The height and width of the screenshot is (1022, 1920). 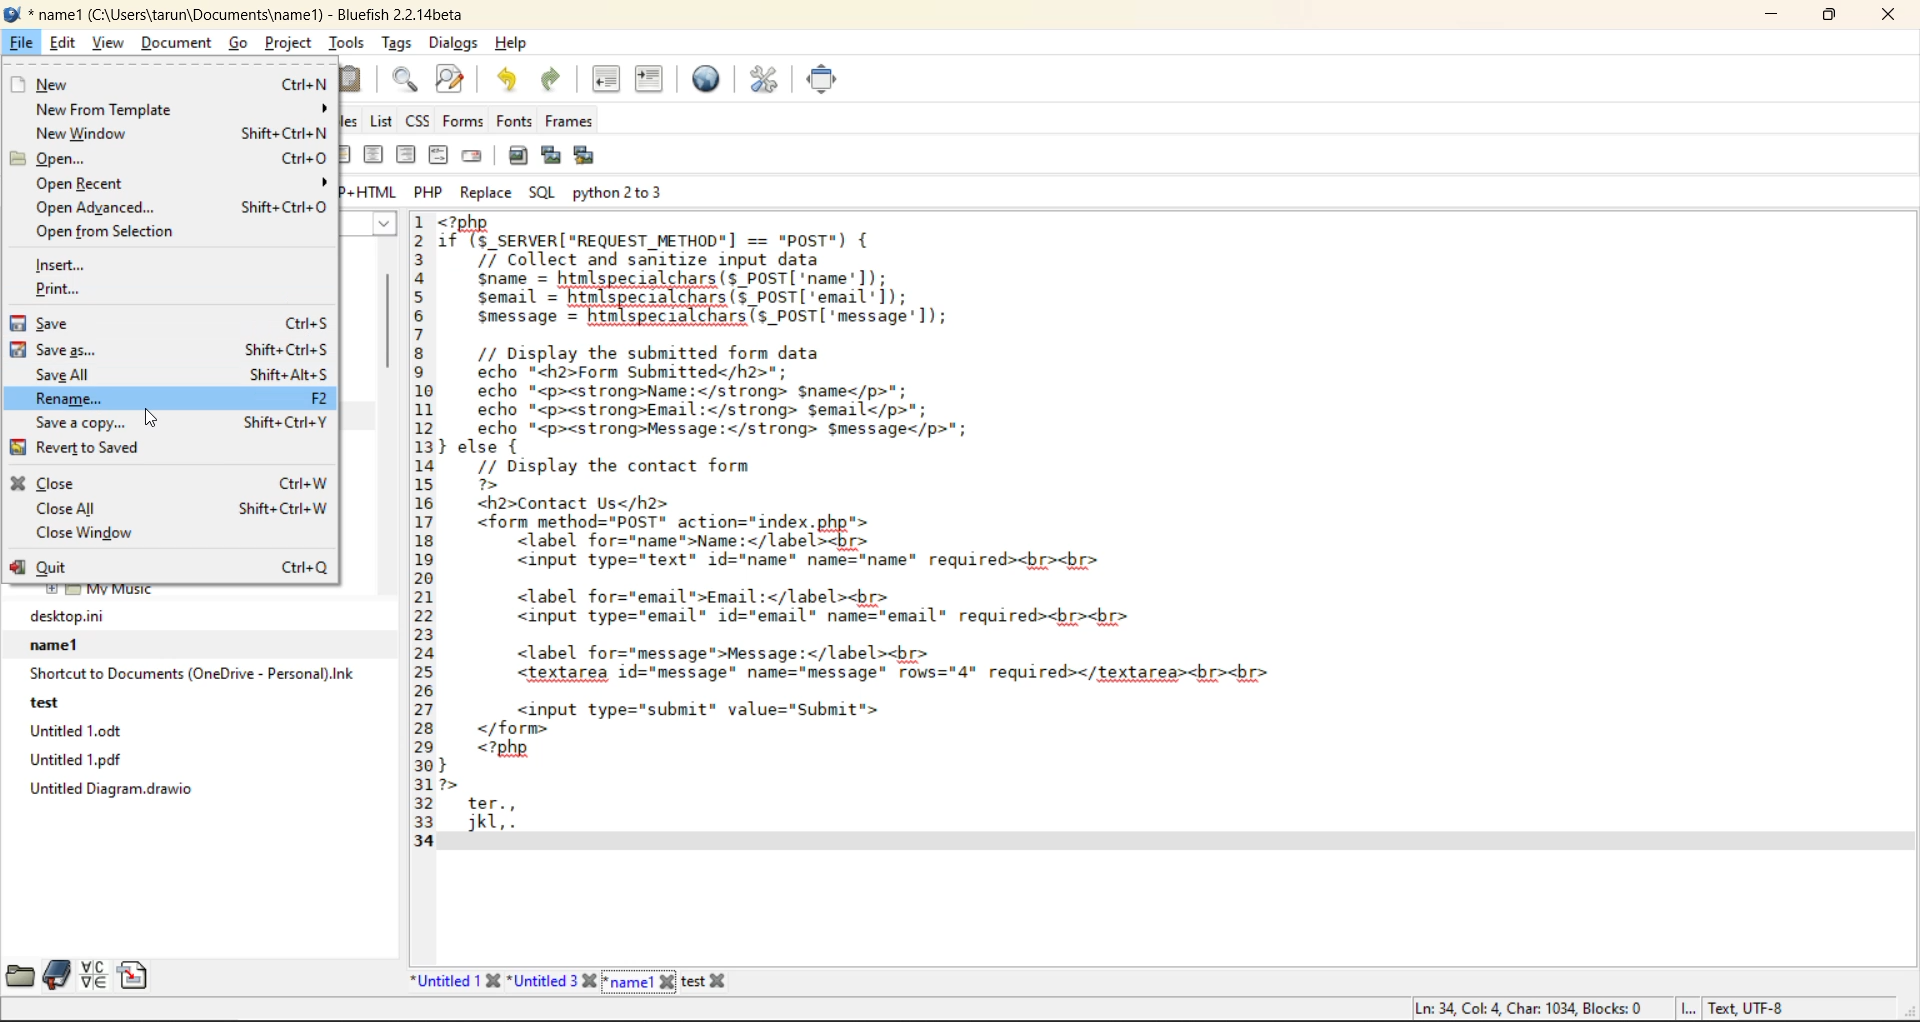 I want to click on snippets, so click(x=132, y=975).